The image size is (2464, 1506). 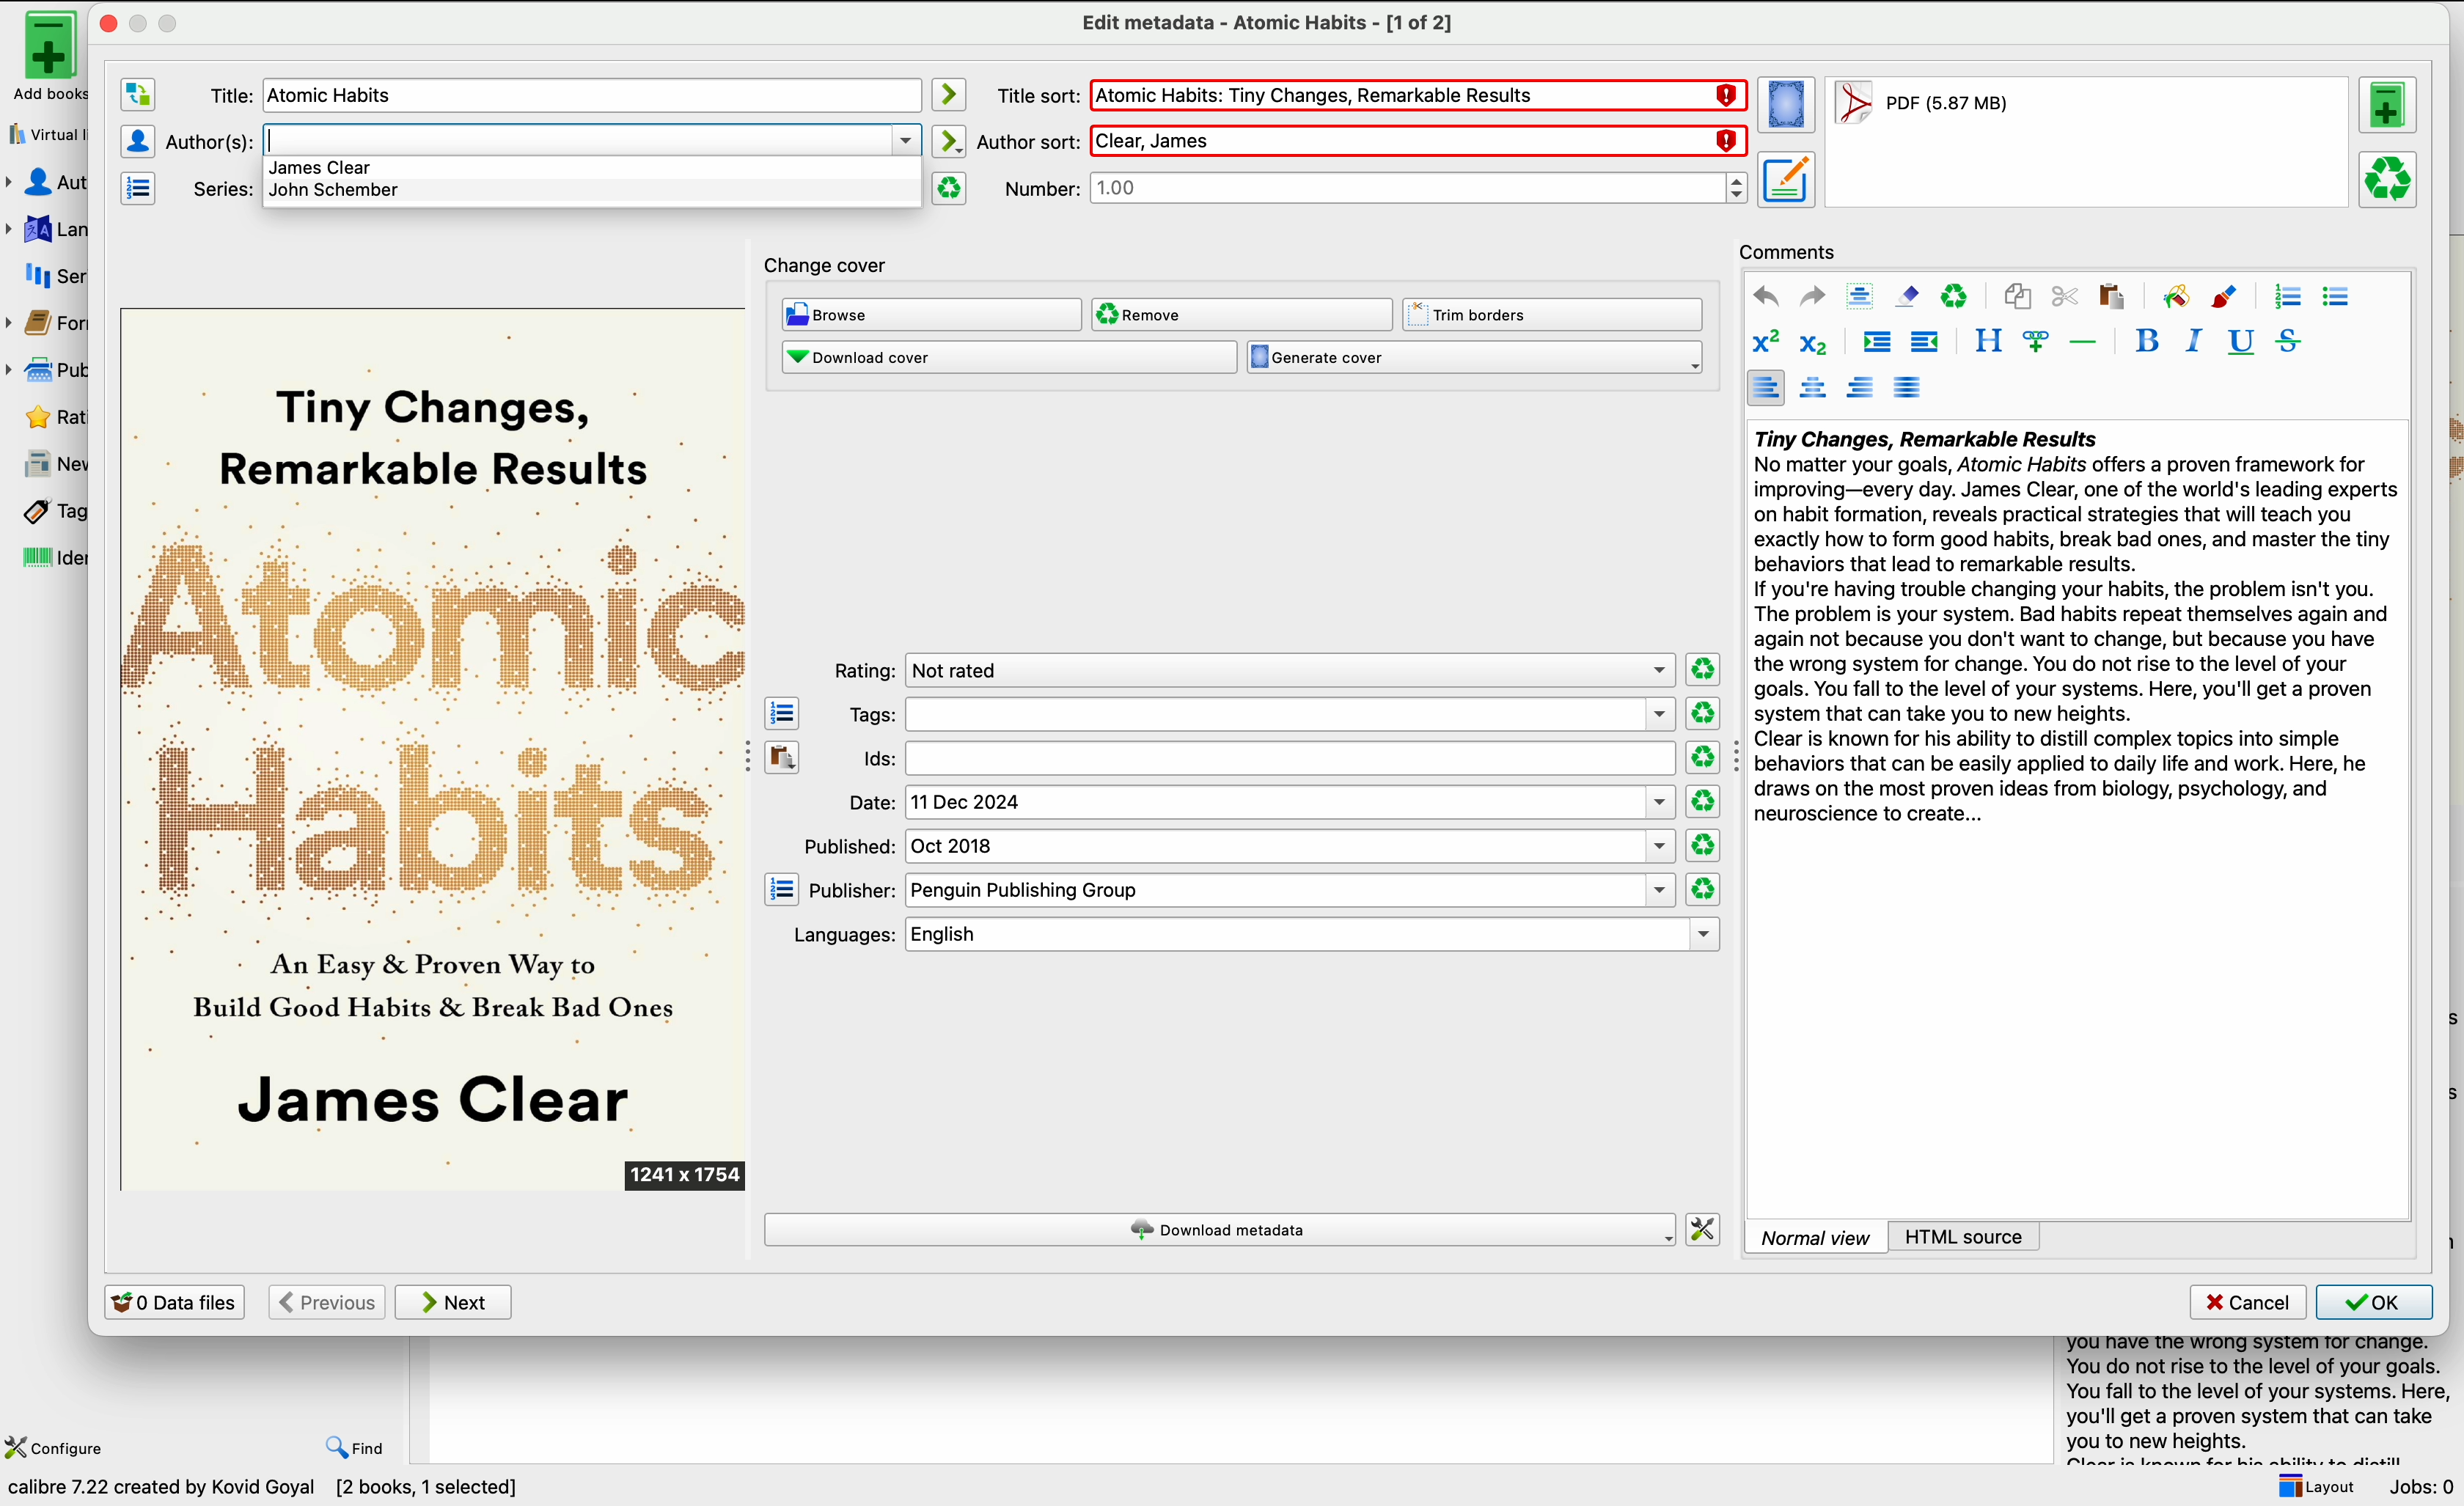 I want to click on title, so click(x=226, y=188).